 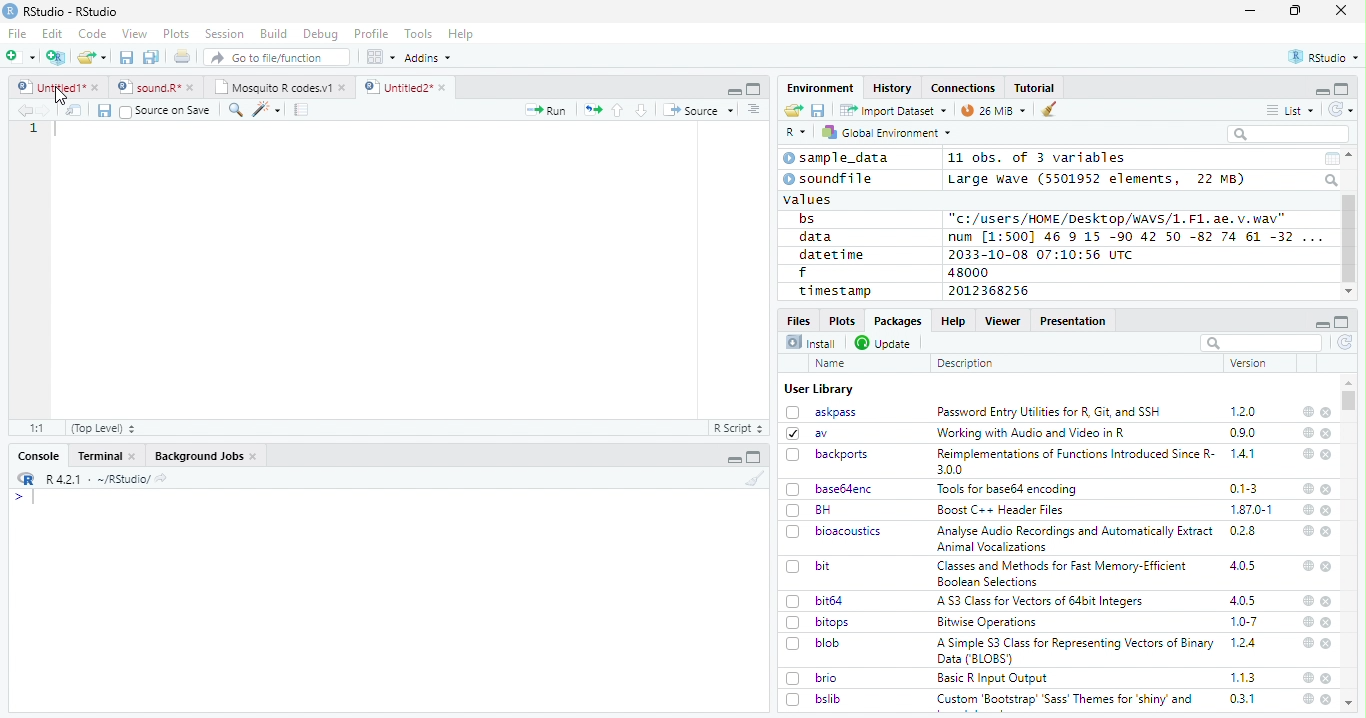 I want to click on minimize, so click(x=733, y=89).